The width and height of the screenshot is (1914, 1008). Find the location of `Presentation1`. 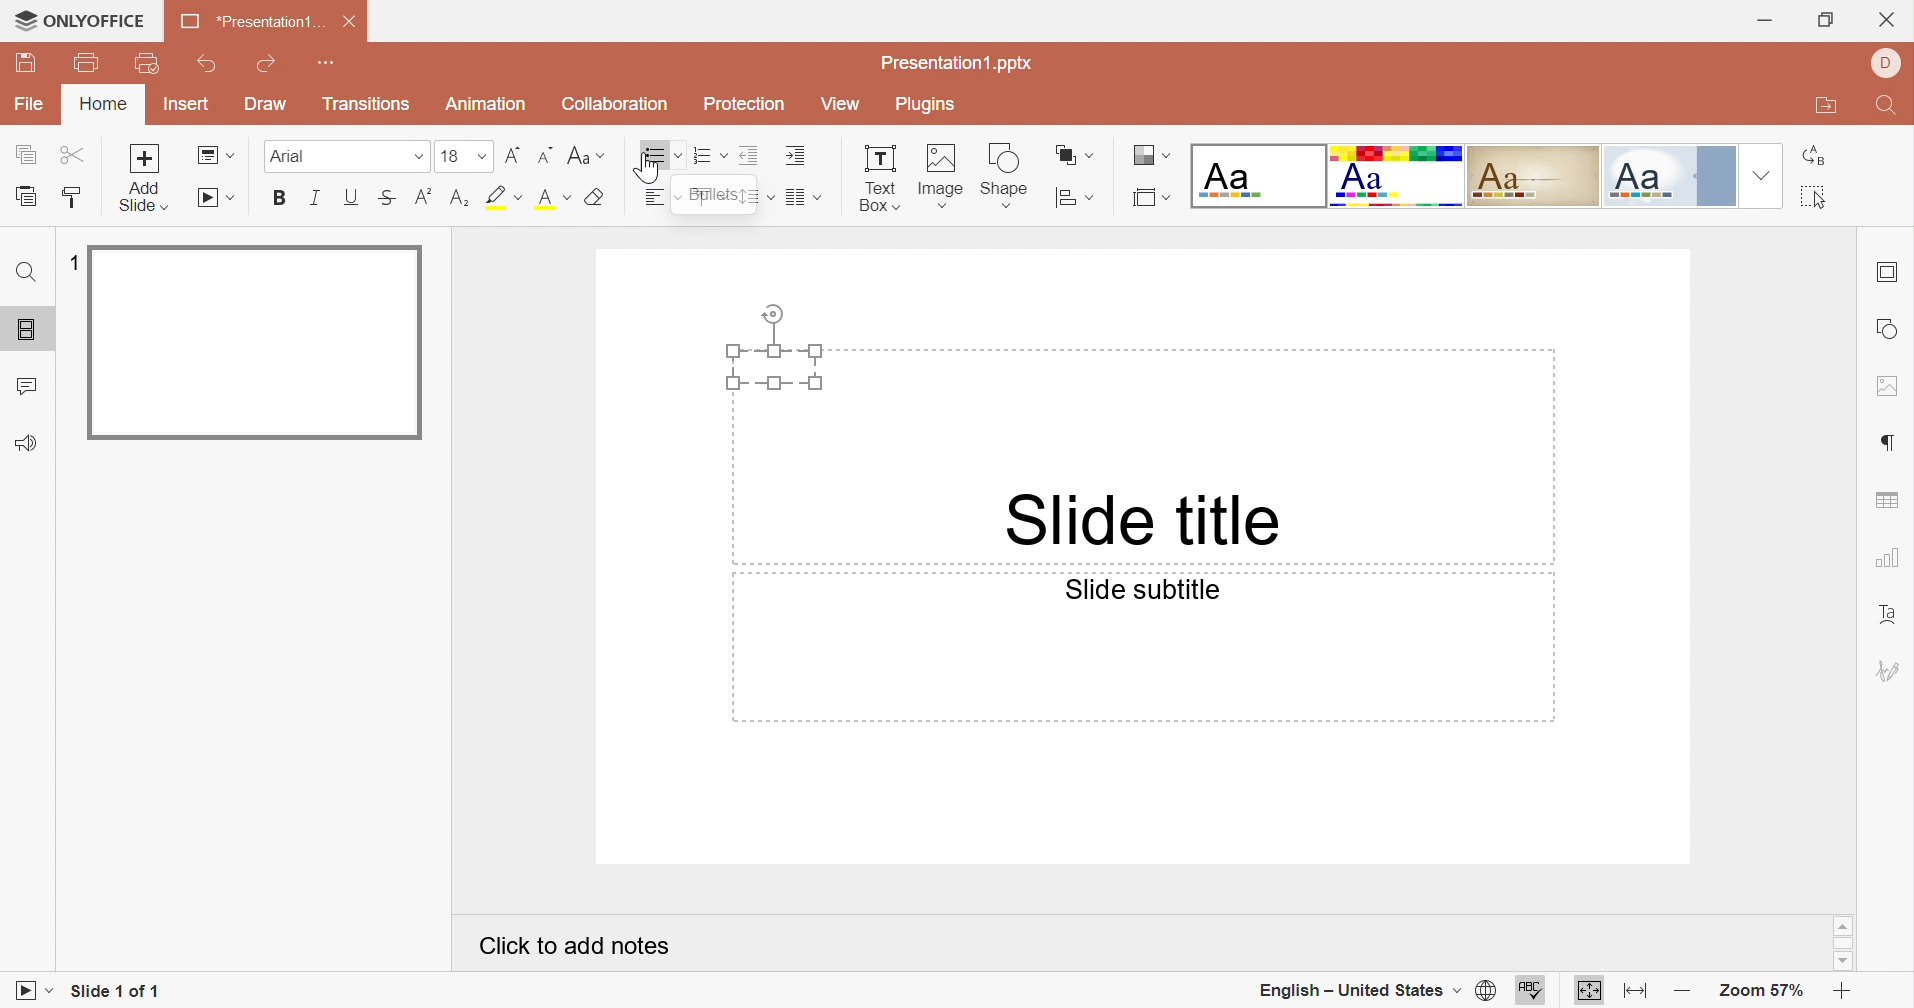

Presentation1 is located at coordinates (245, 24).